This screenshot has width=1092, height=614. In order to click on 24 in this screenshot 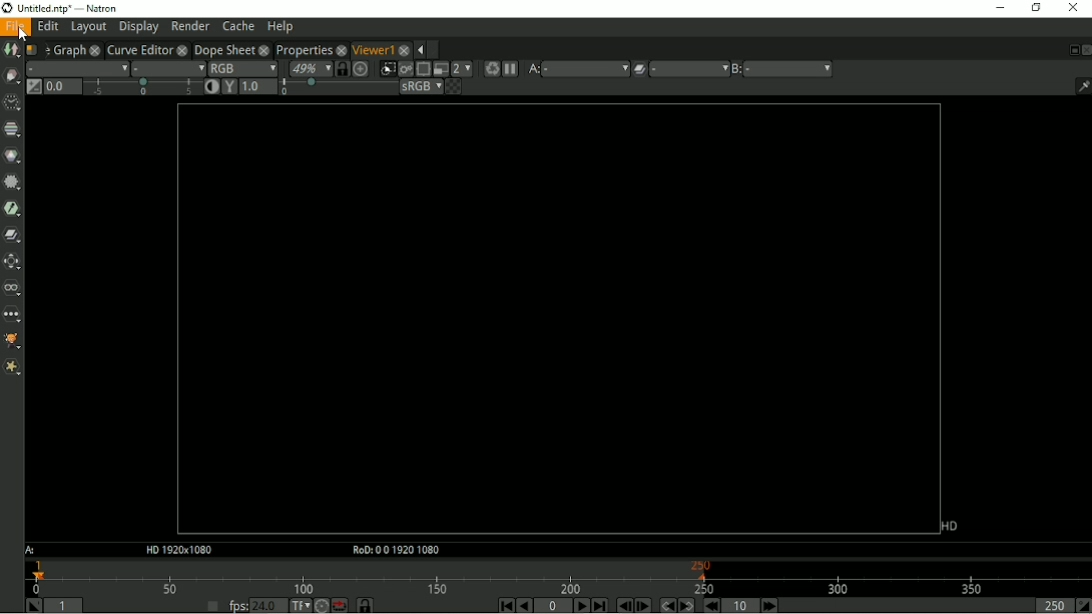, I will do `click(268, 605)`.